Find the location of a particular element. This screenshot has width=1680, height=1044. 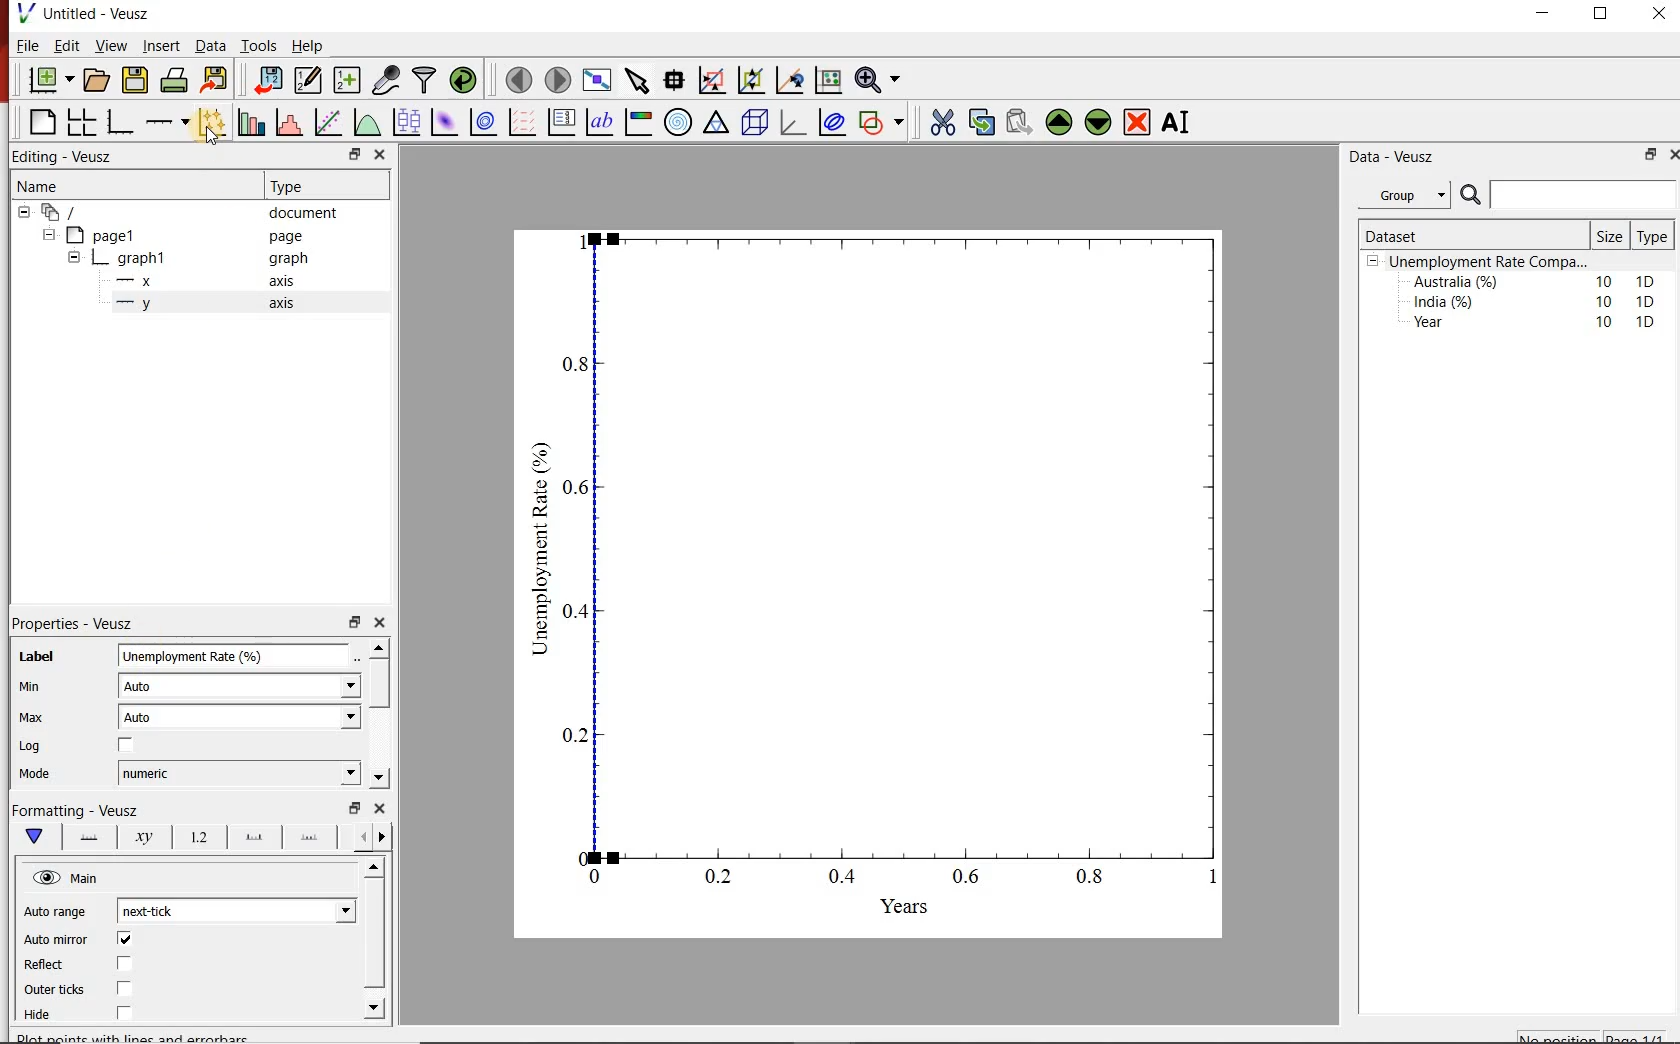

zoom funtions is located at coordinates (881, 78).